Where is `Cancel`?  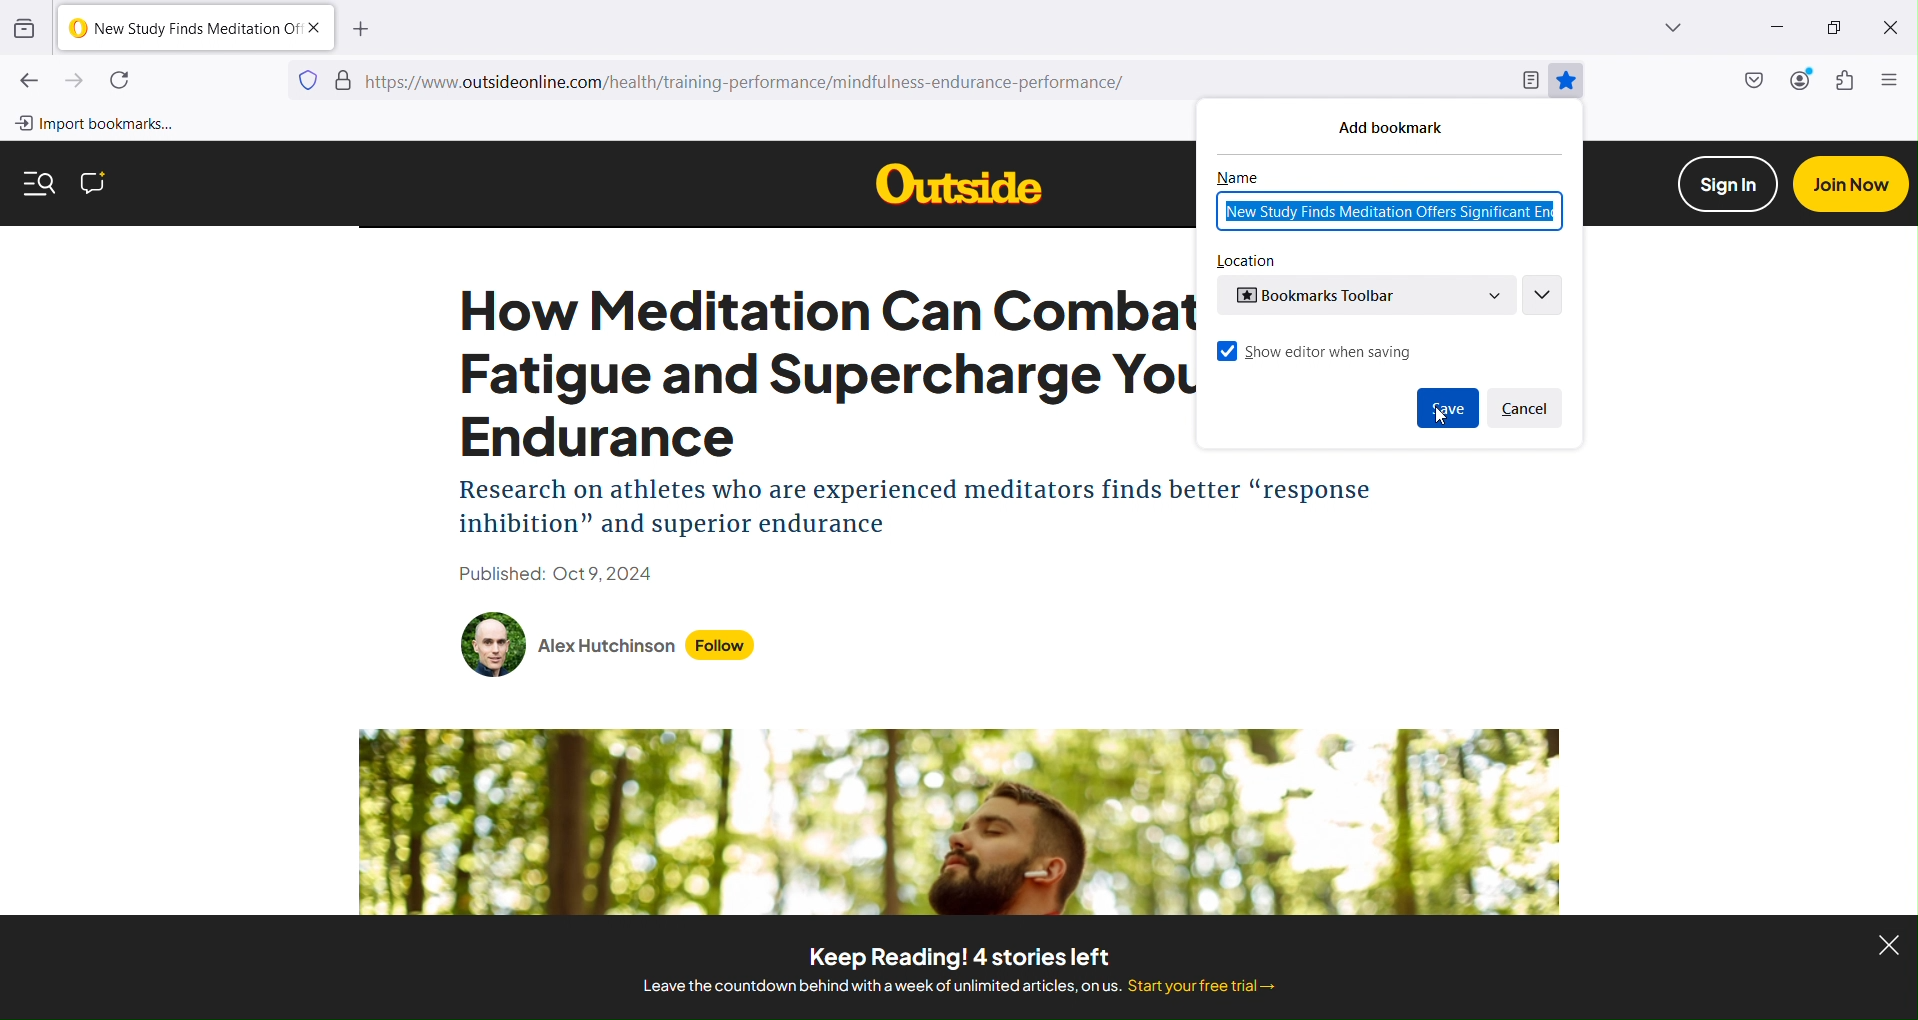
Cancel is located at coordinates (1526, 408).